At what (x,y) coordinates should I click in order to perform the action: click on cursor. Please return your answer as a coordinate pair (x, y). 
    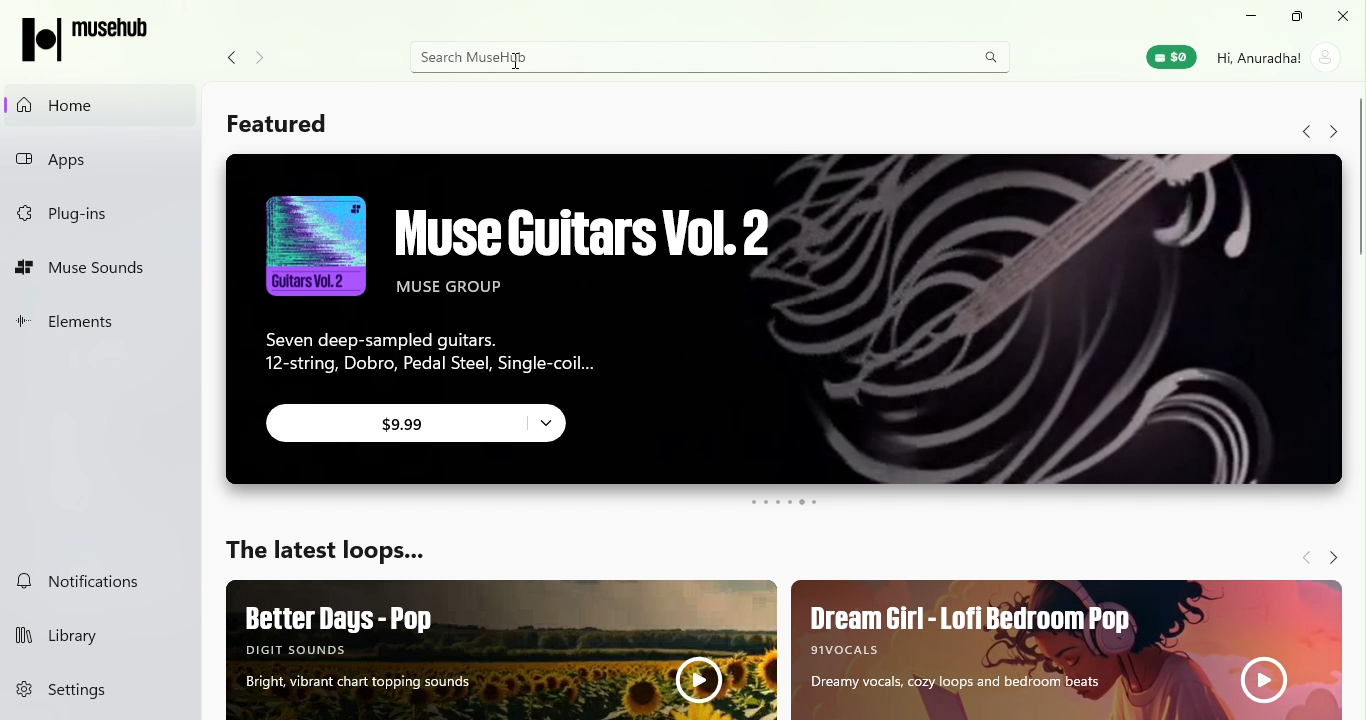
    Looking at the image, I should click on (513, 63).